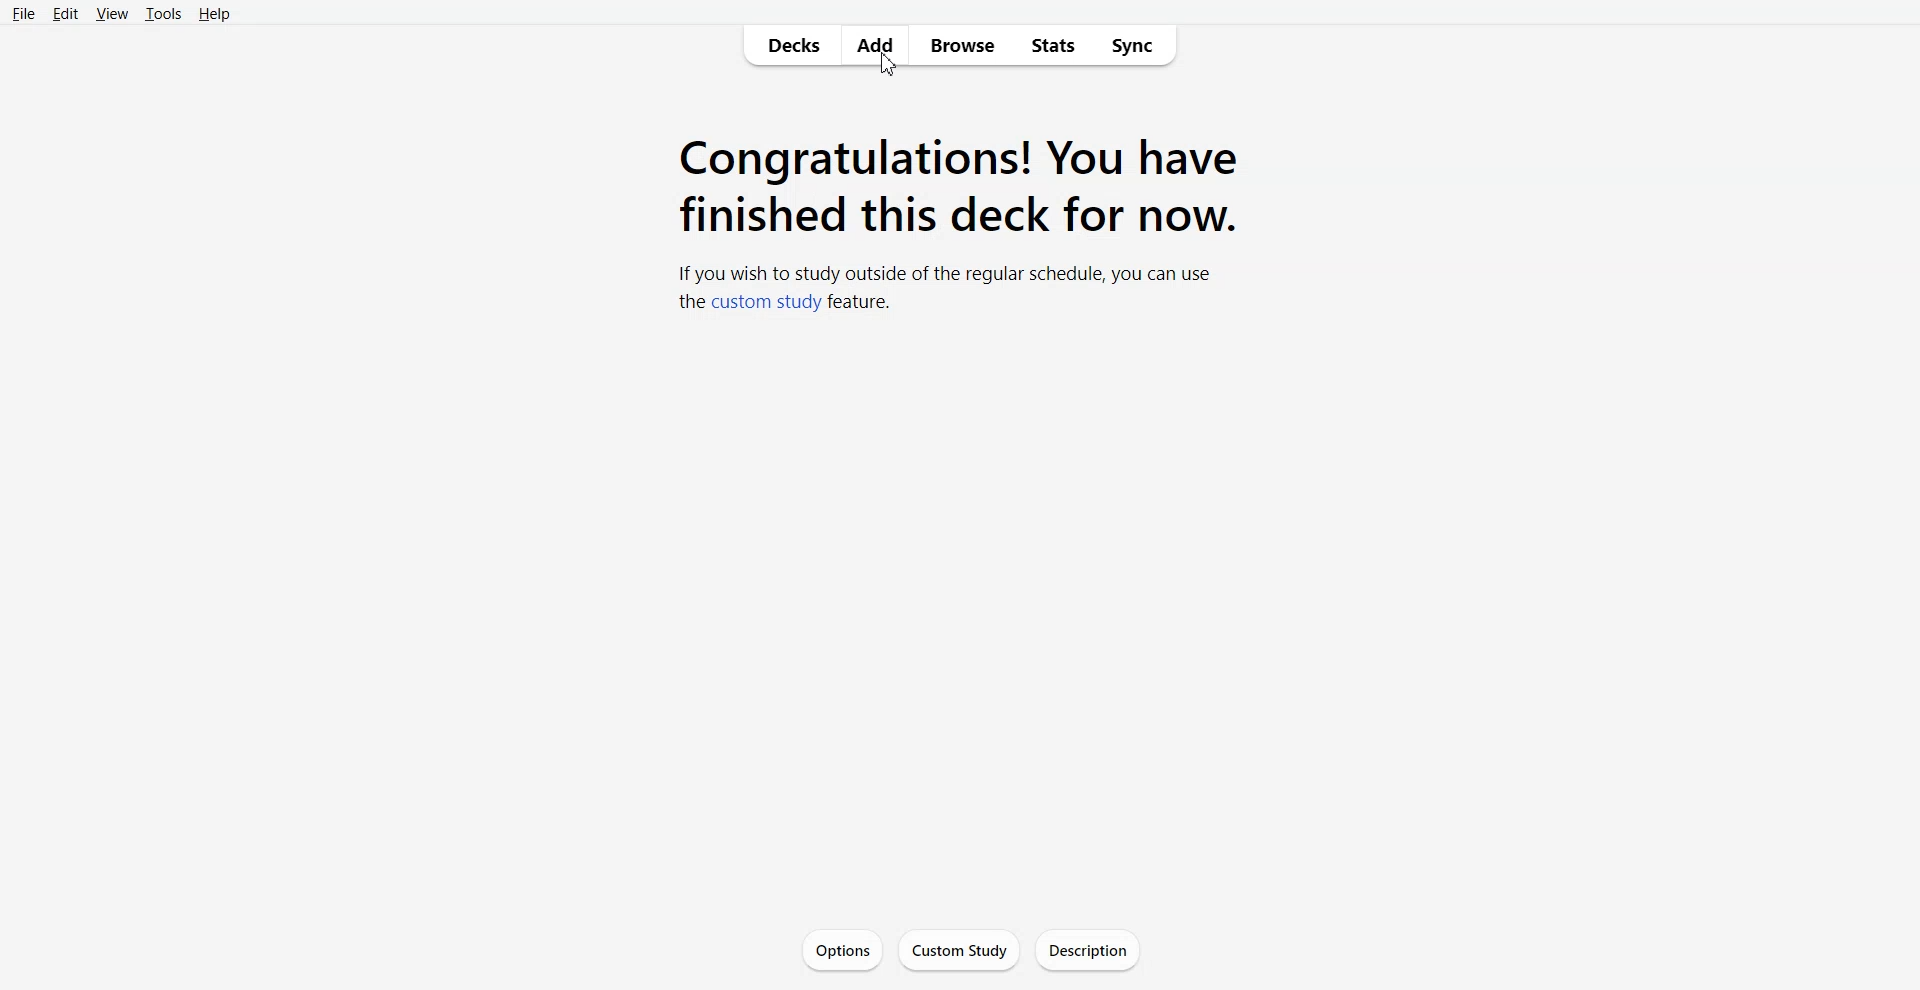 This screenshot has height=990, width=1920. Describe the element at coordinates (842, 948) in the screenshot. I see `Options` at that location.